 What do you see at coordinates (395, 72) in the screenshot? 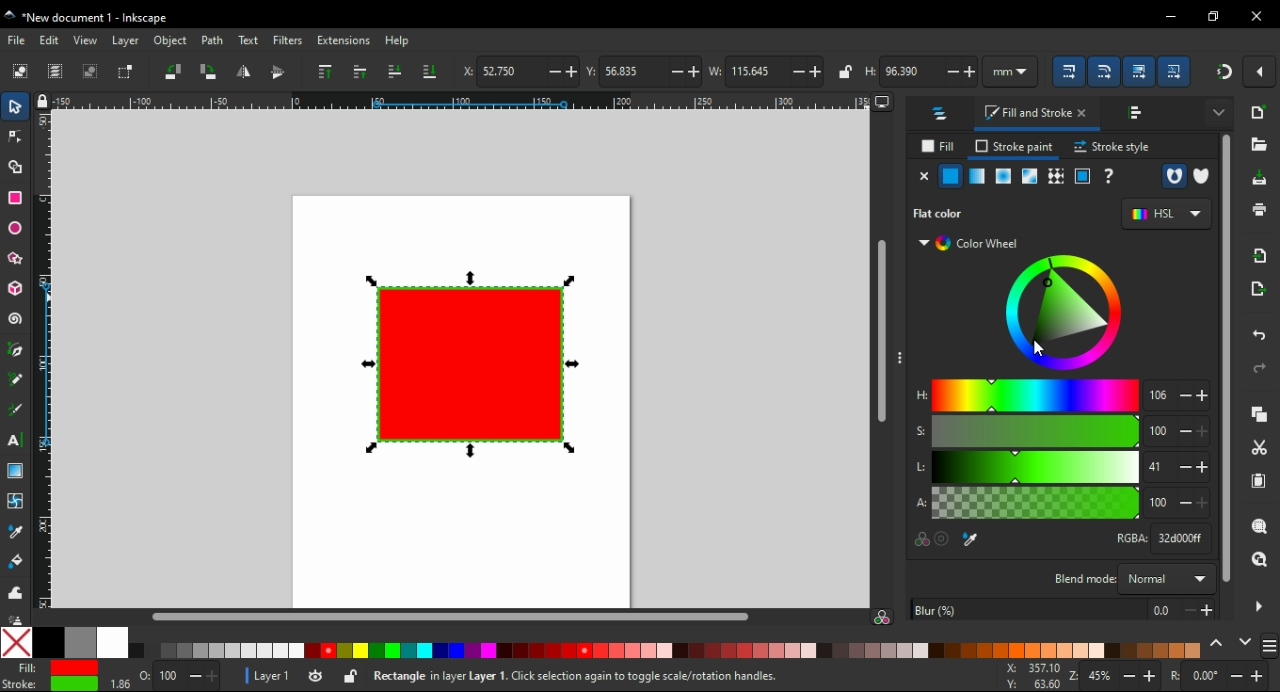
I see `lower` at bounding box center [395, 72].